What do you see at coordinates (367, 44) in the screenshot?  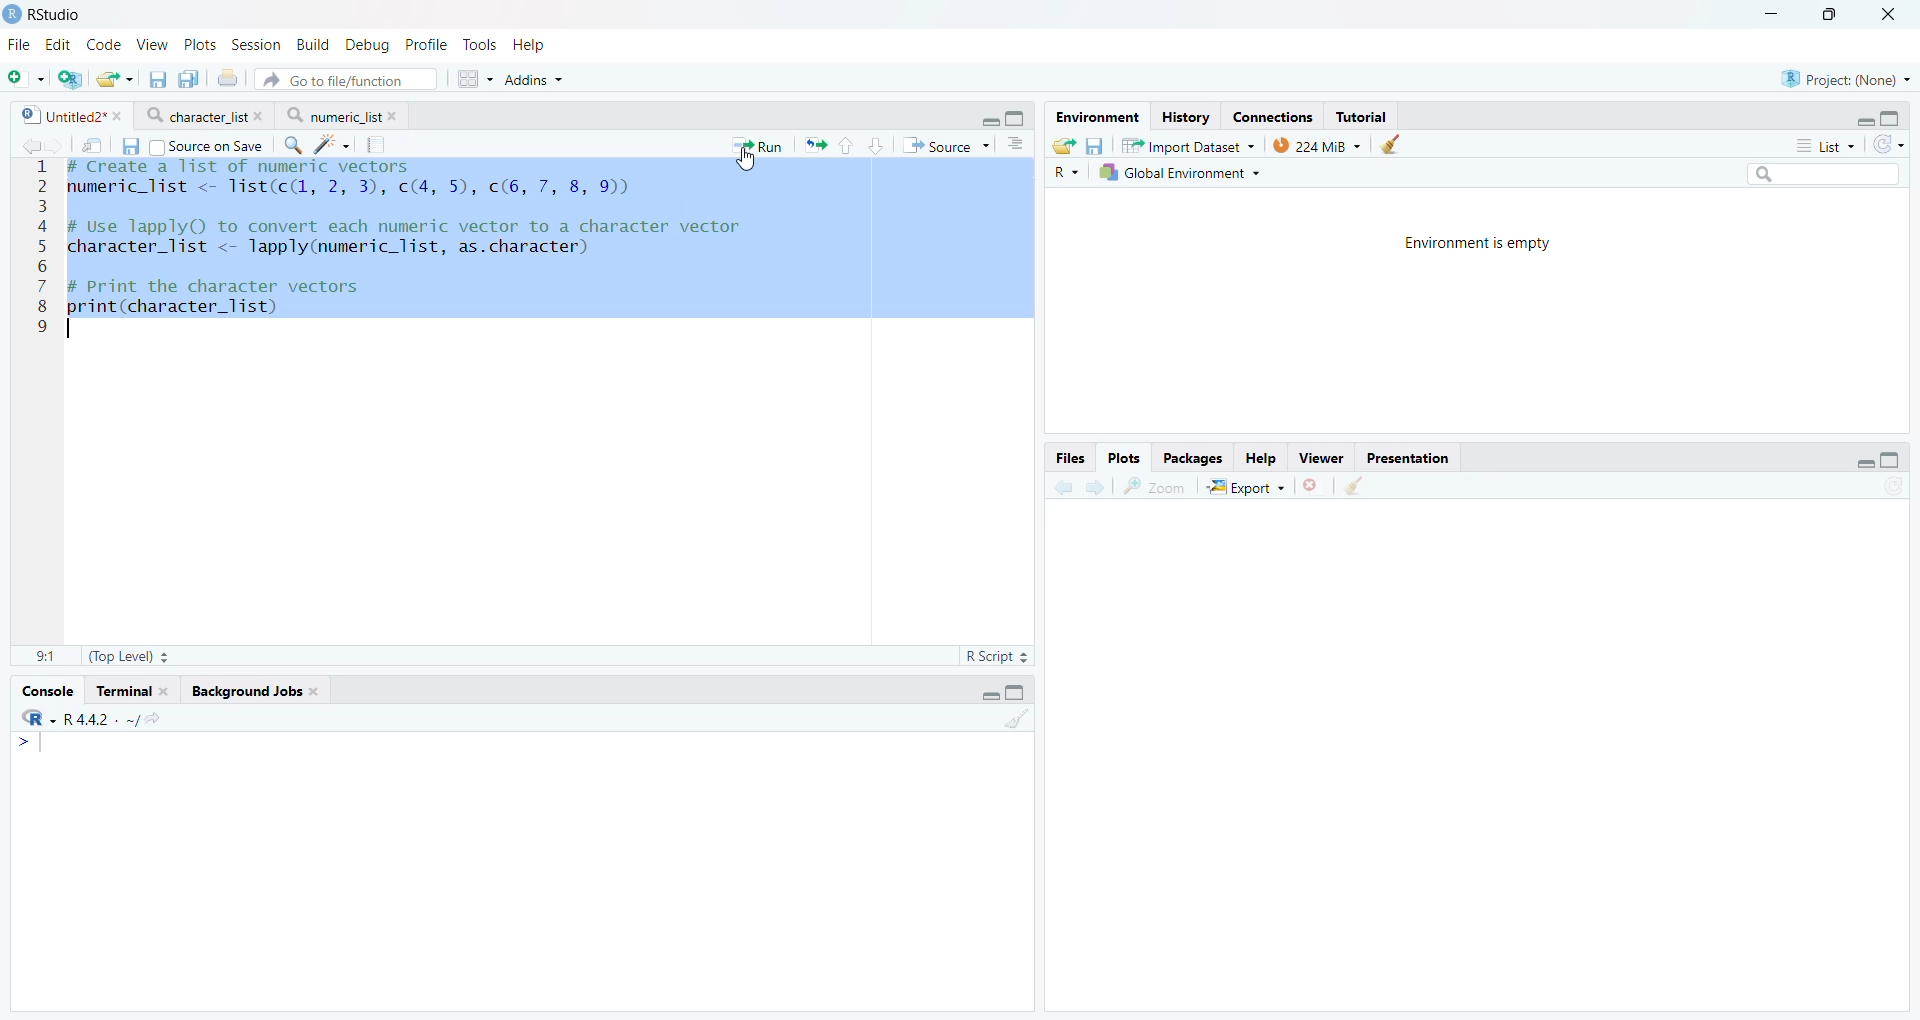 I see `Debug` at bounding box center [367, 44].